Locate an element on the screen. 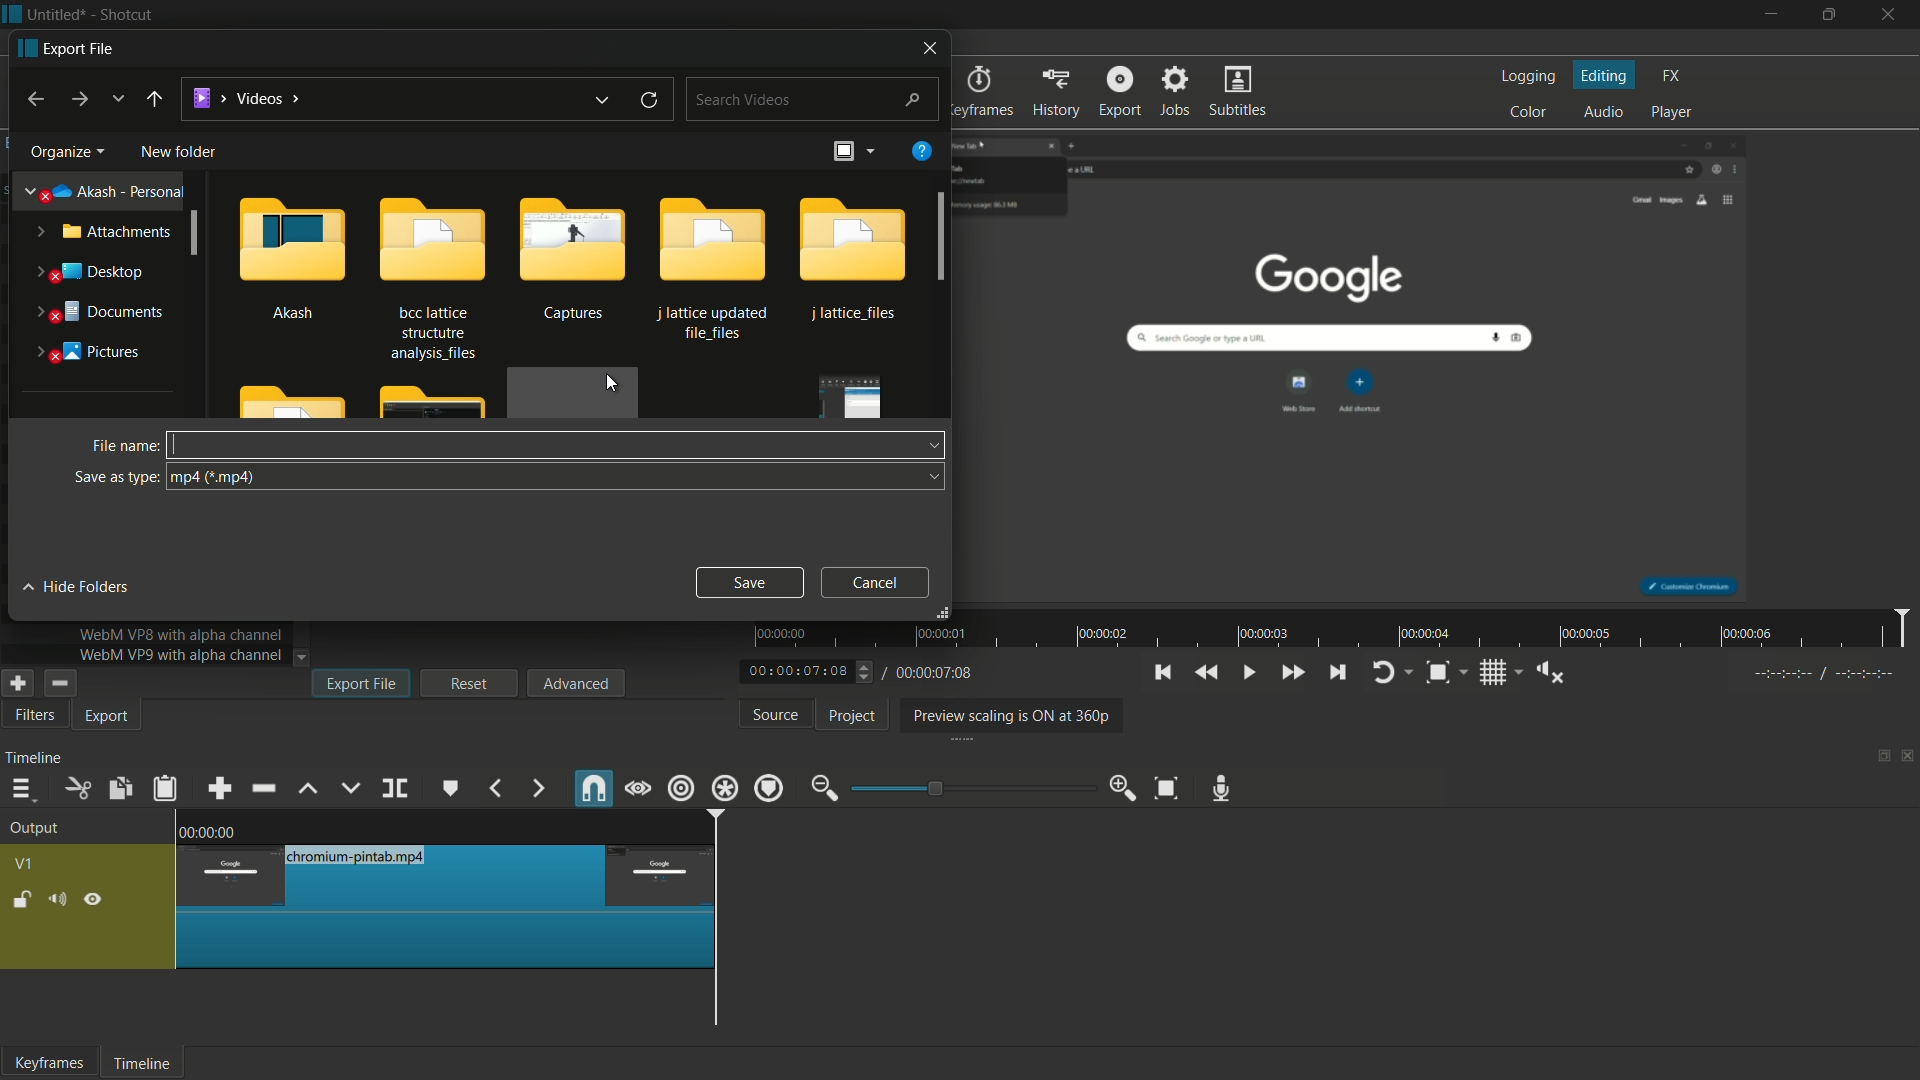 The height and width of the screenshot is (1080, 1920). zoom in is located at coordinates (1124, 786).